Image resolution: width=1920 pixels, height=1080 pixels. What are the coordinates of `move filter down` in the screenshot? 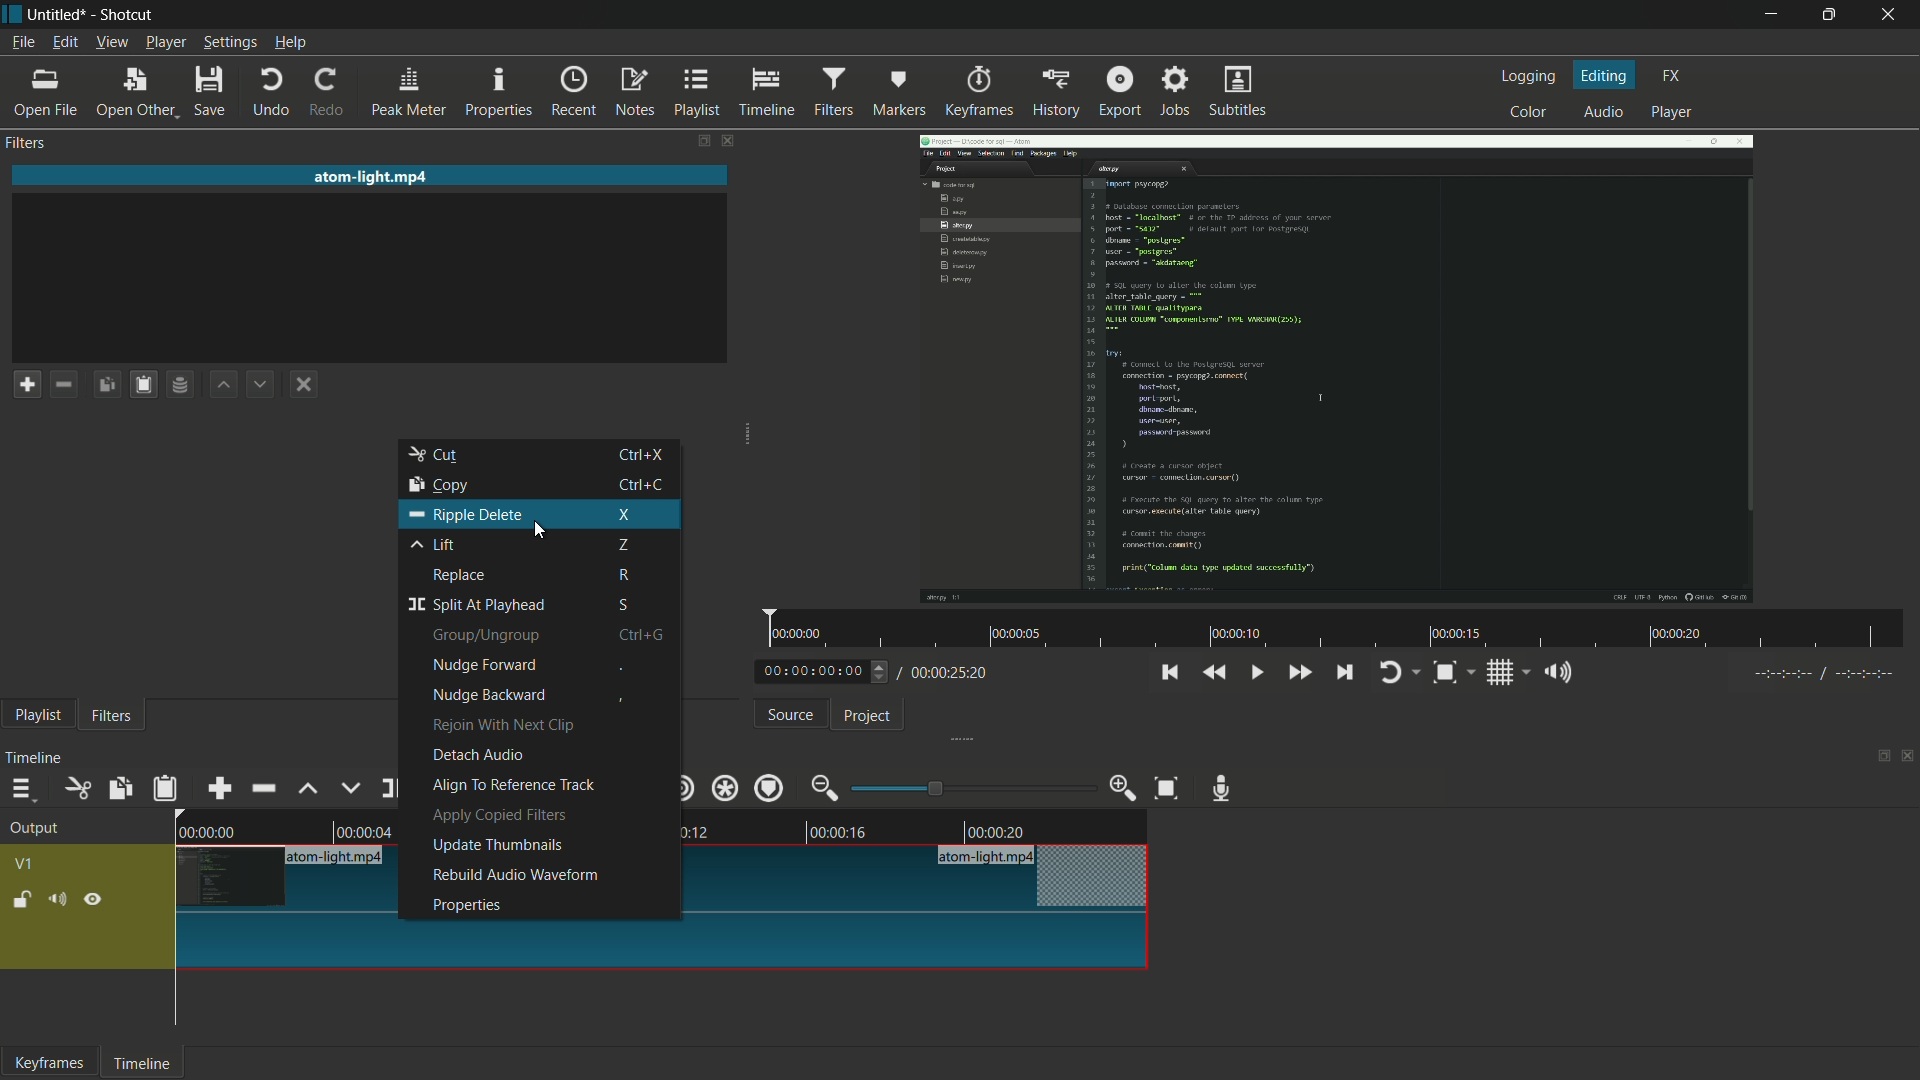 It's located at (260, 384).